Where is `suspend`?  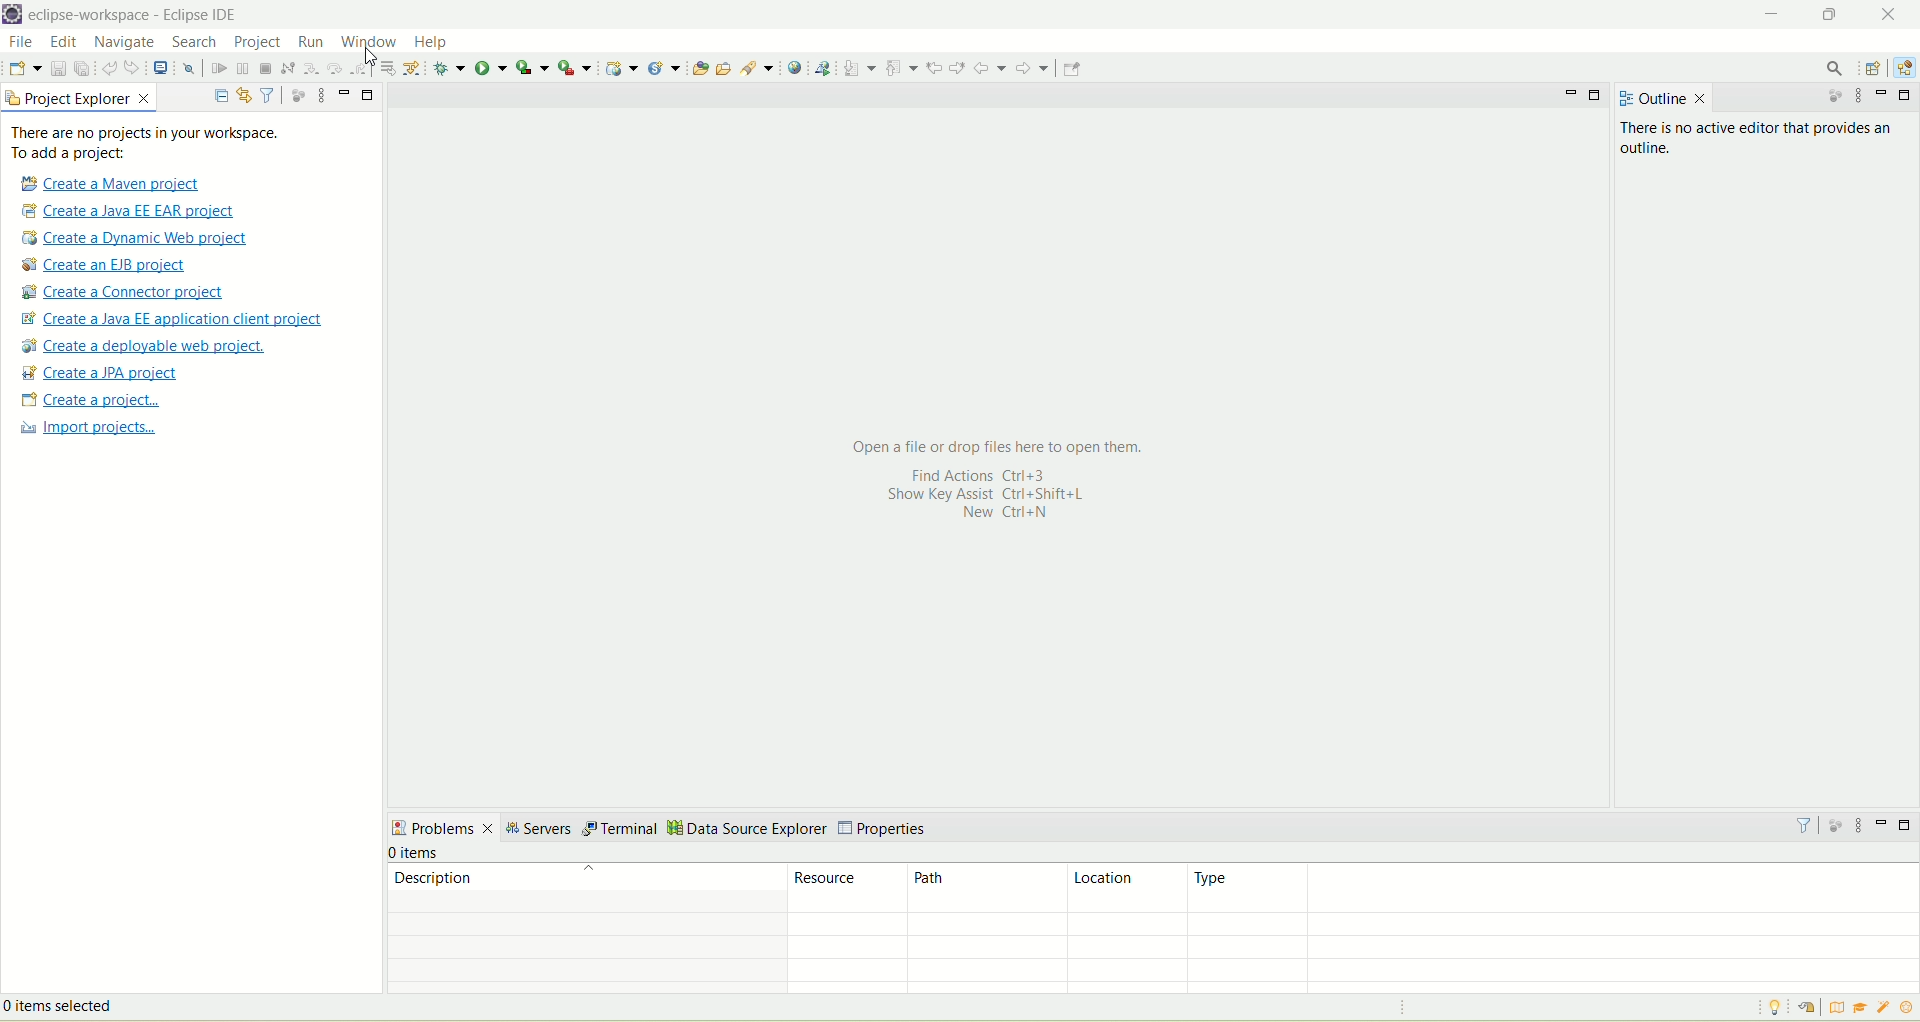 suspend is located at coordinates (241, 70).